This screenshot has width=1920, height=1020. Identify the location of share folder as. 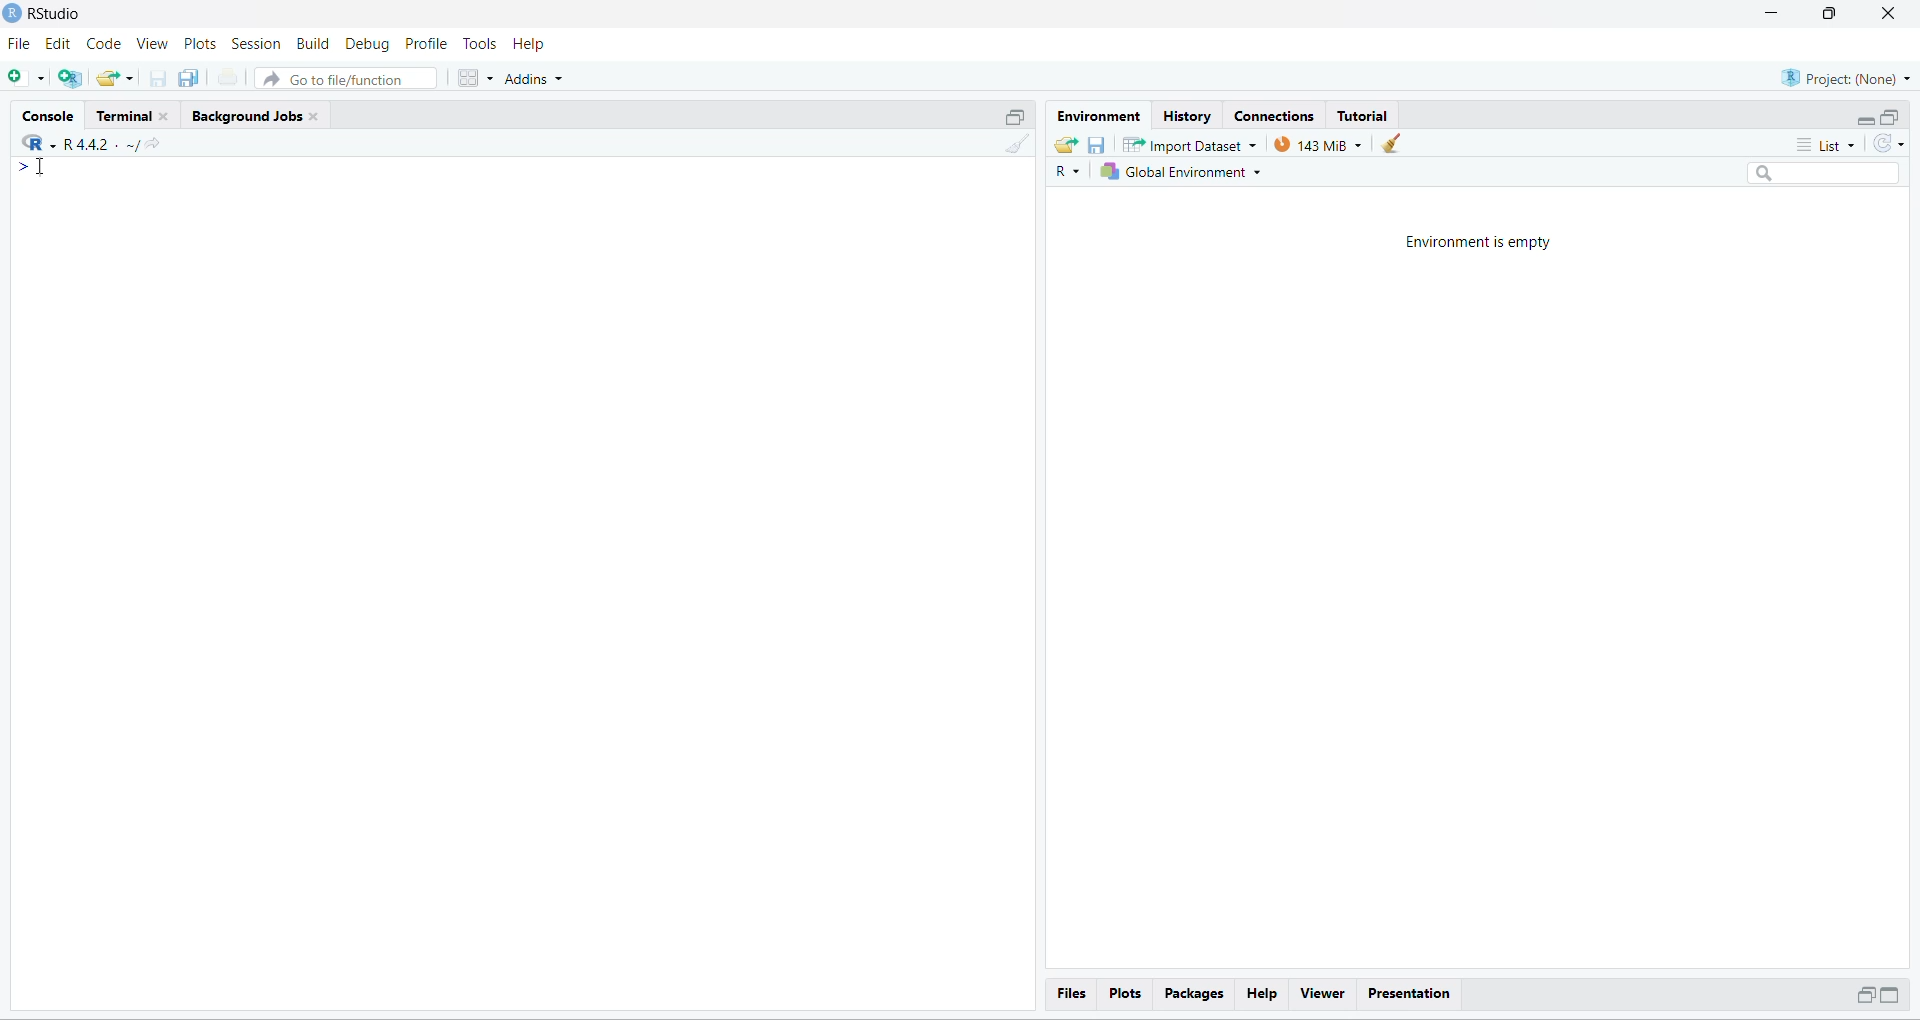
(117, 79).